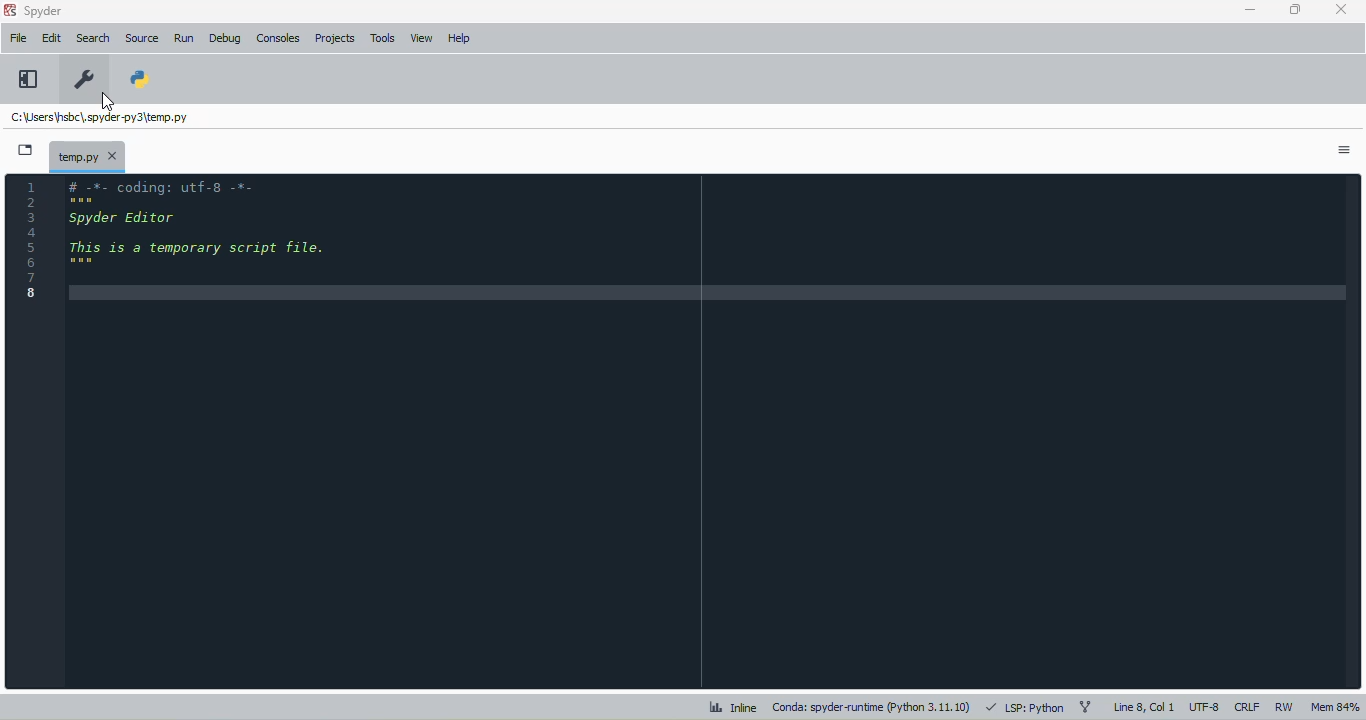 The width and height of the screenshot is (1366, 720). I want to click on temporary file, so click(88, 154).